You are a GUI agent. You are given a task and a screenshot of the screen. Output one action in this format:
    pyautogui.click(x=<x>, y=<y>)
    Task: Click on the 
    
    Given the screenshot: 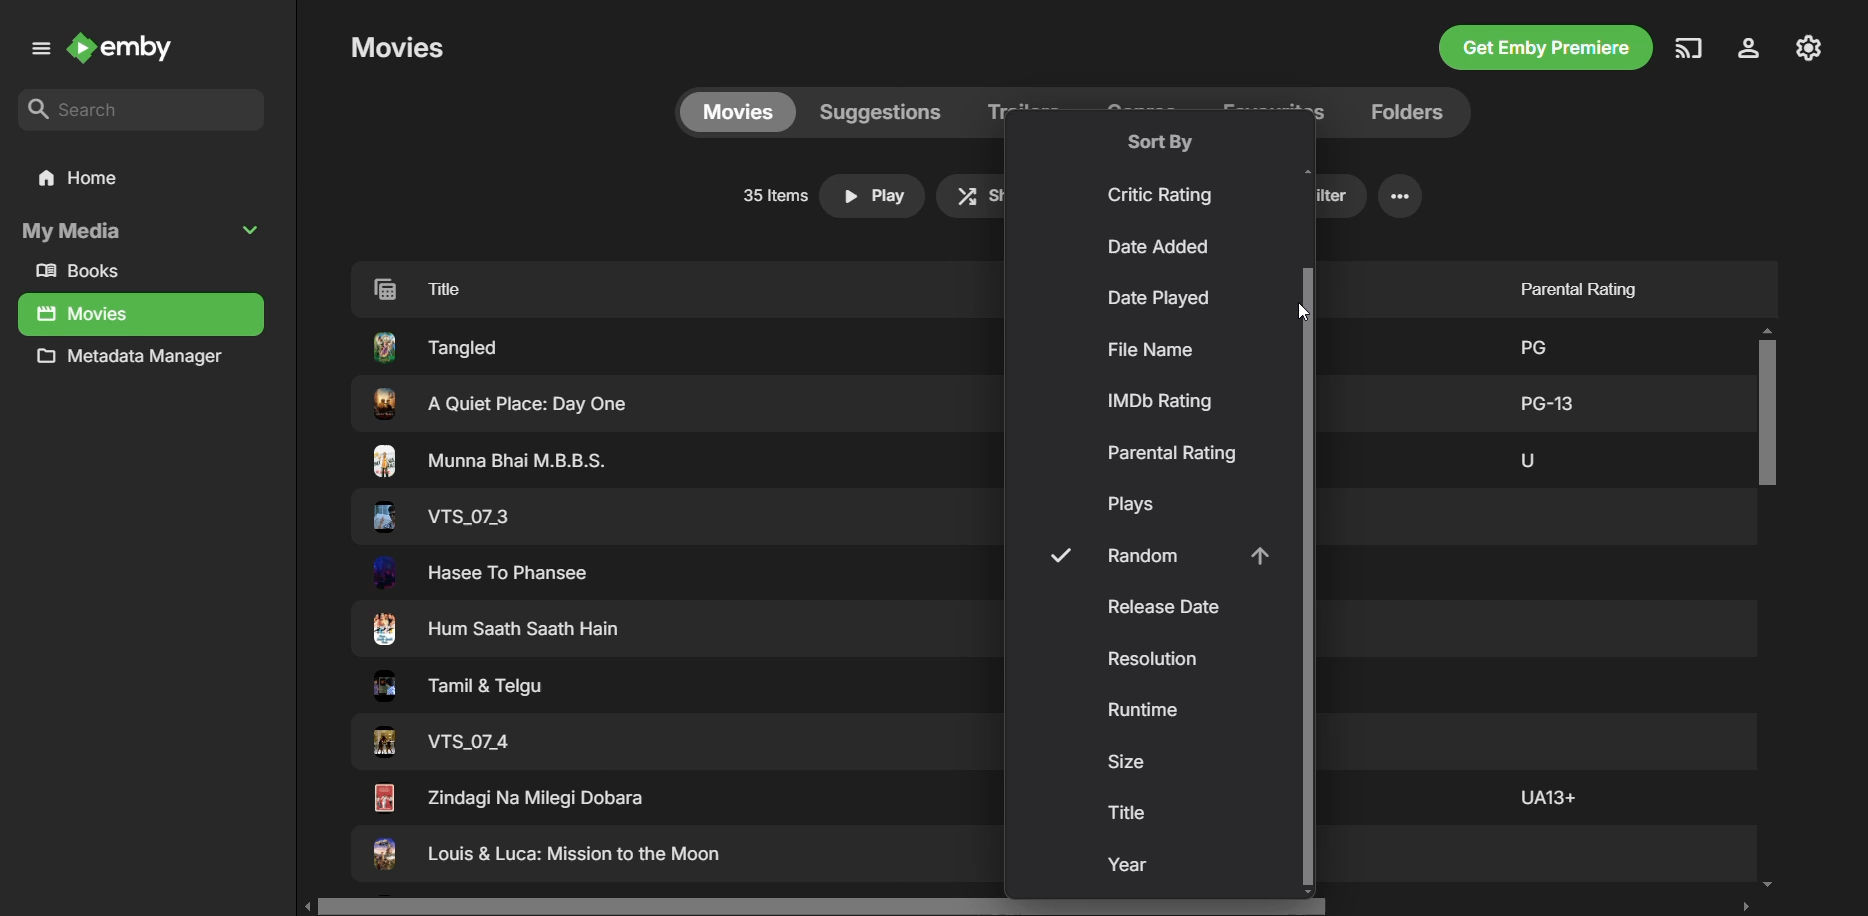 What is the action you would take?
    pyautogui.click(x=439, y=516)
    